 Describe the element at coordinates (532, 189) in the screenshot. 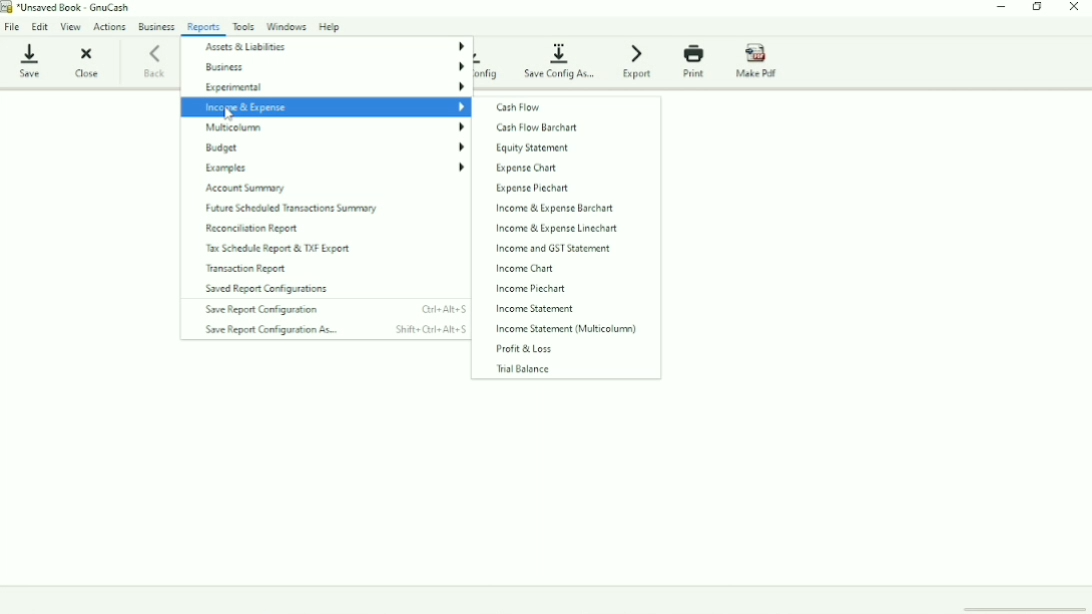

I see `Expense Piechart` at that location.